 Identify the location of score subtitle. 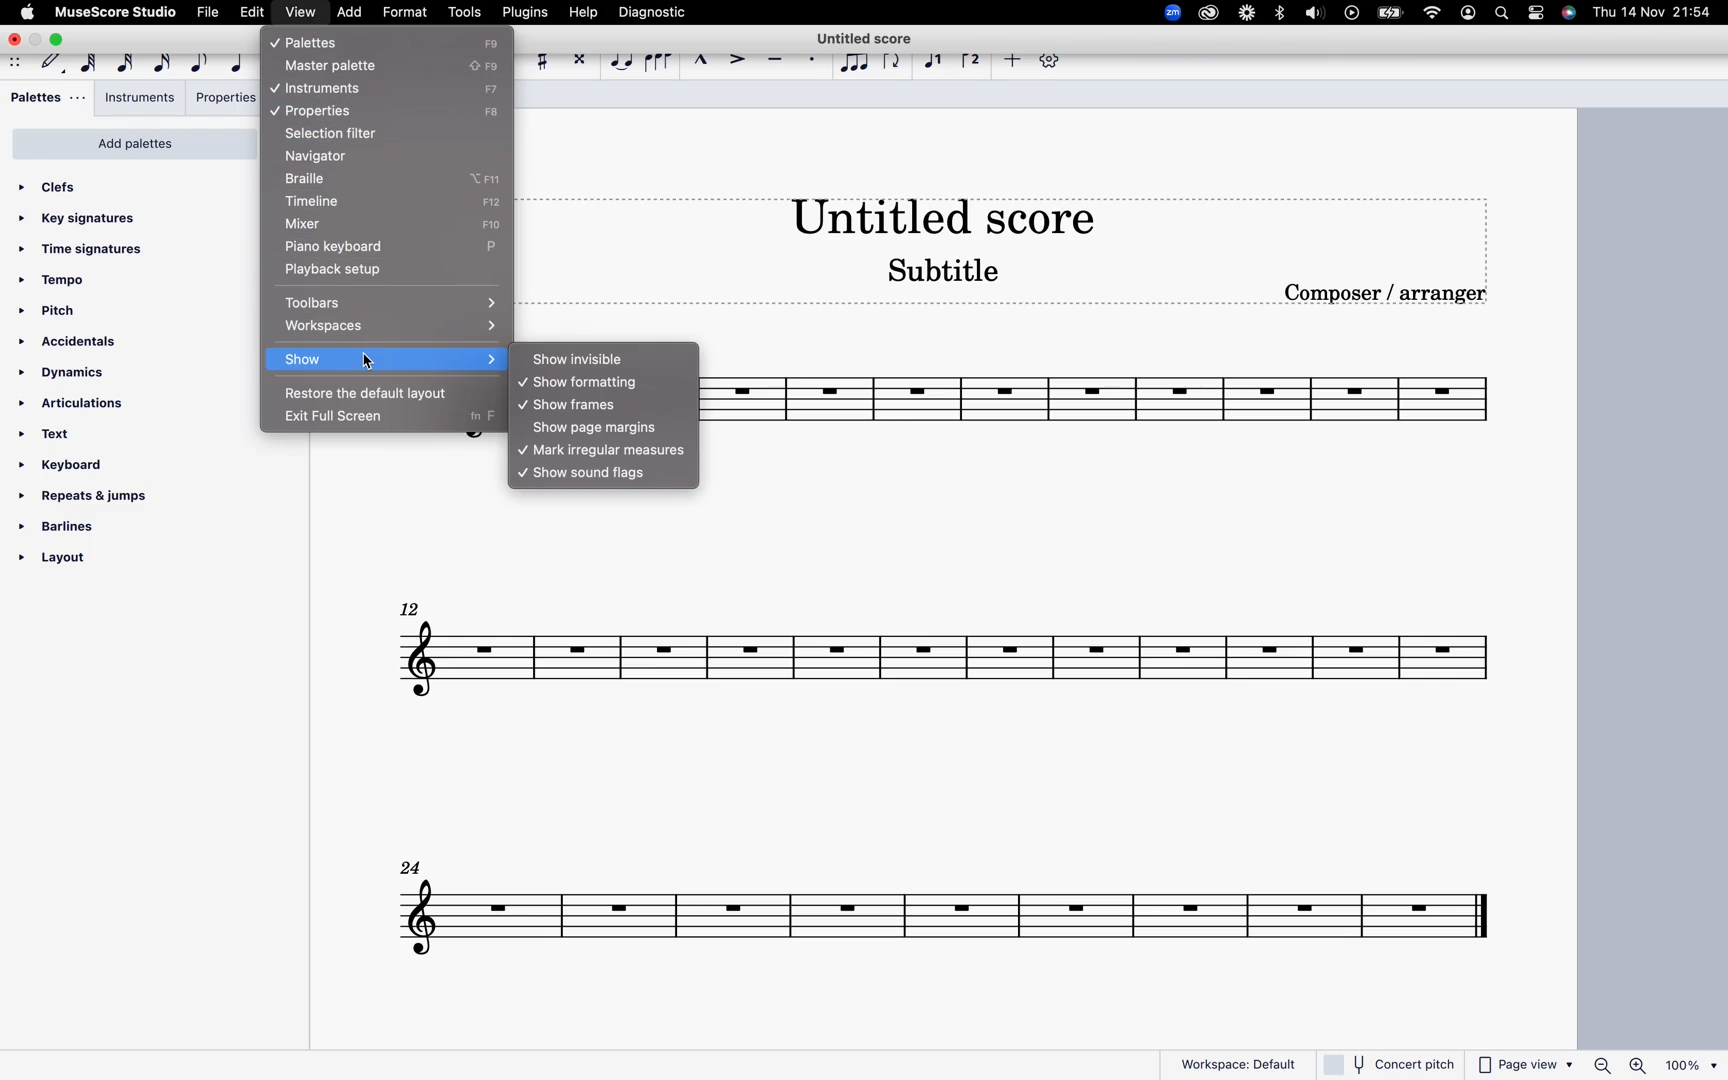
(938, 272).